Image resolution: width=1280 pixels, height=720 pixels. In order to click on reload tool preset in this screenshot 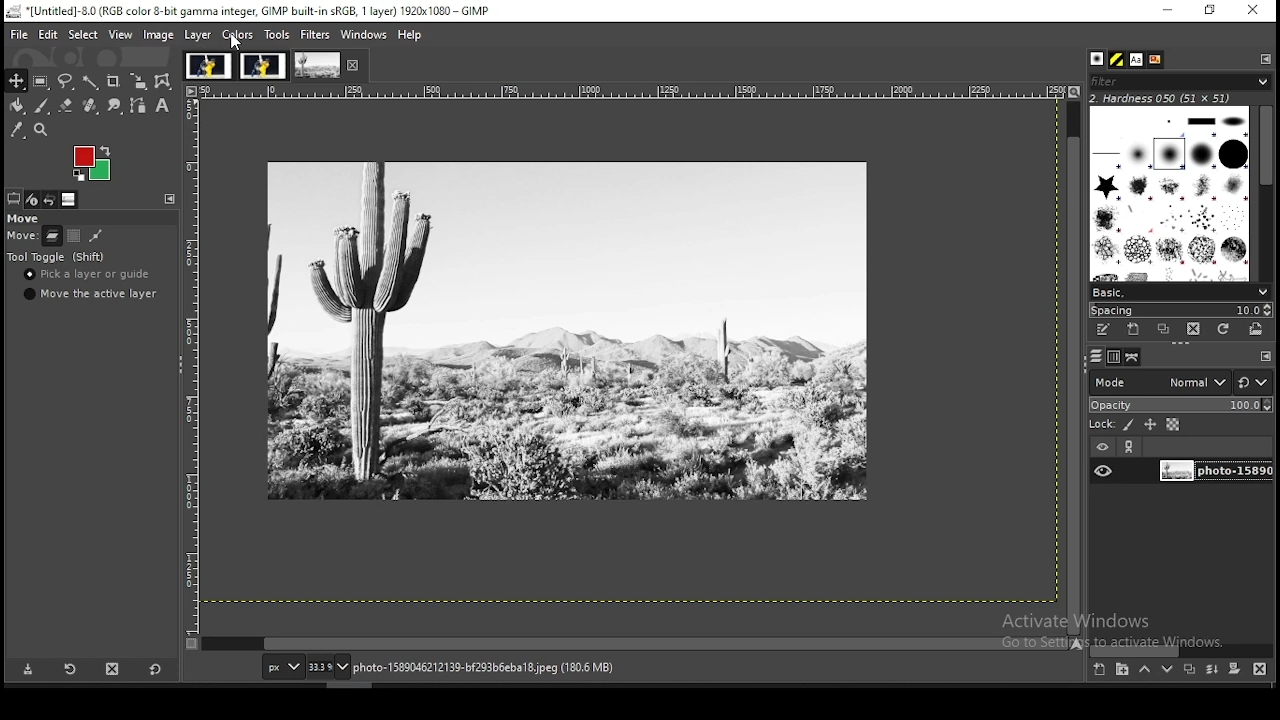, I will do `click(72, 668)`.